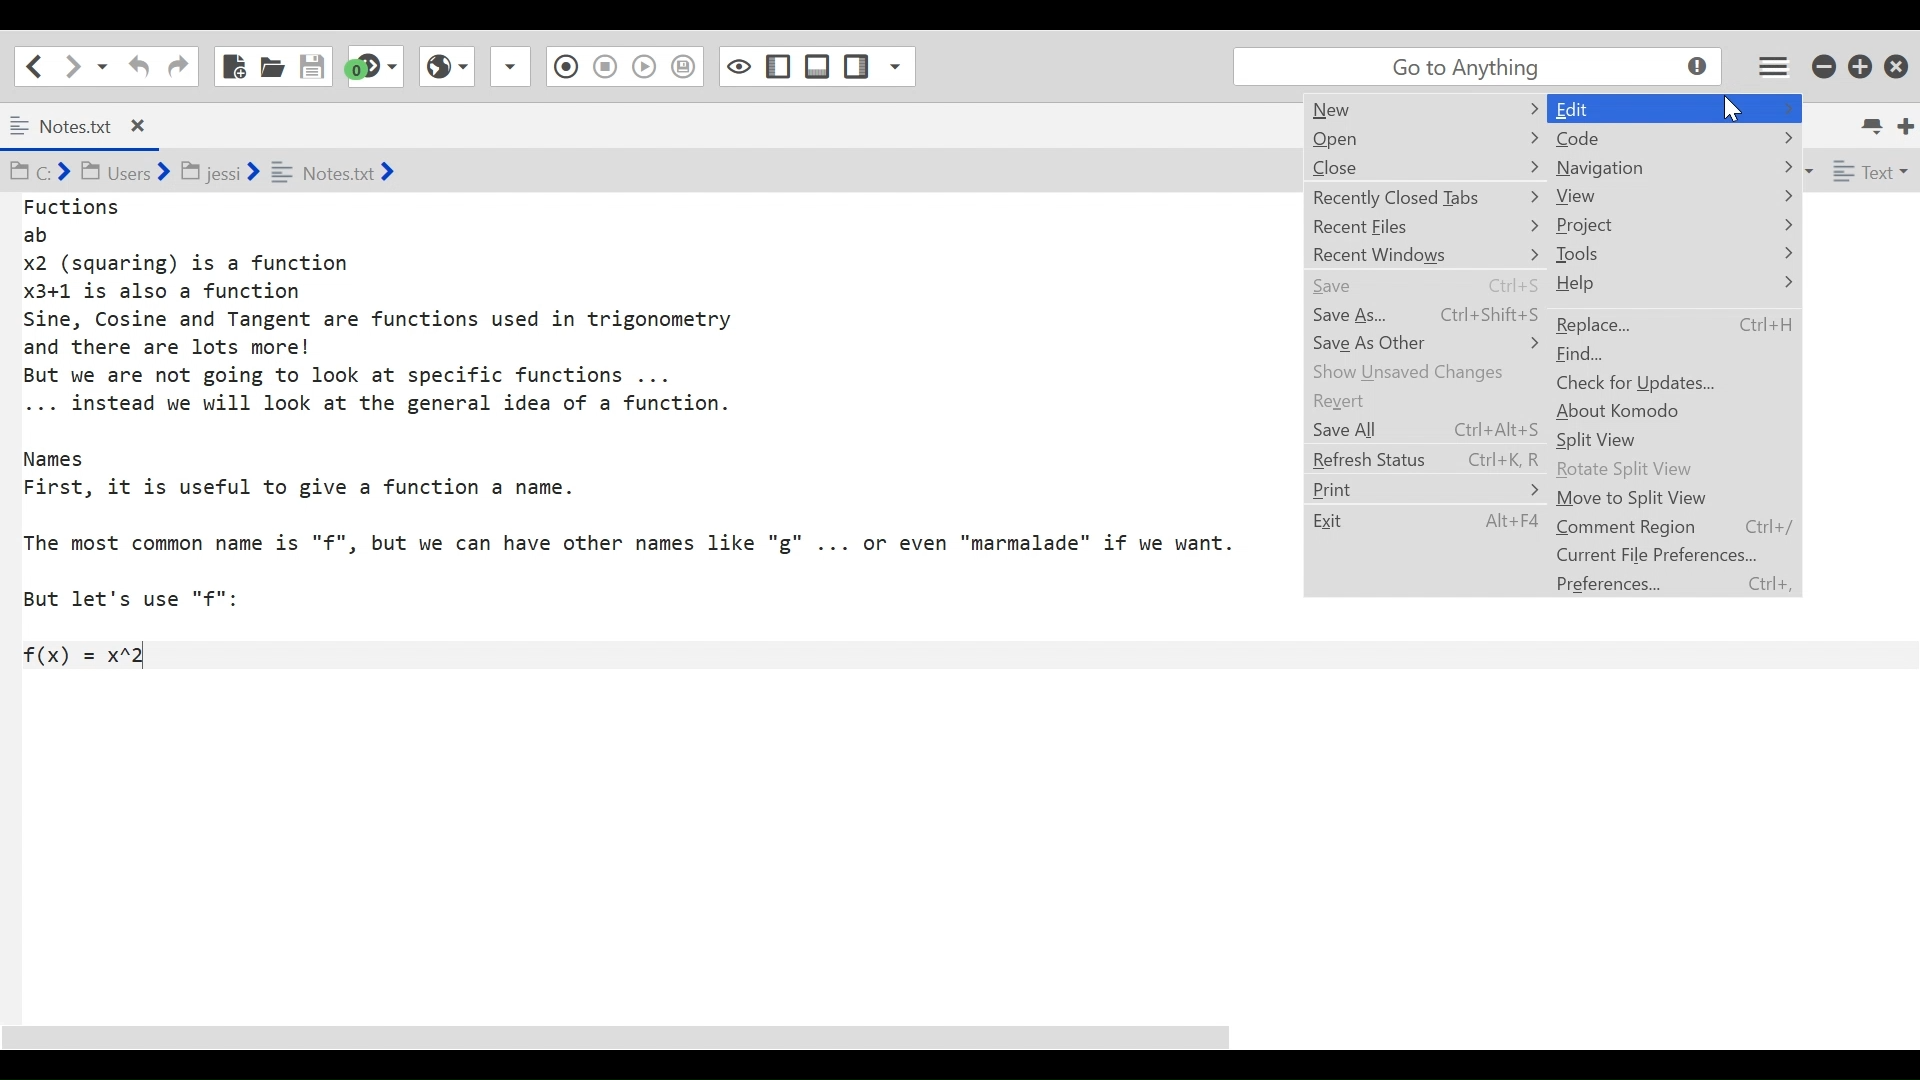 The width and height of the screenshot is (1920, 1080). I want to click on view, so click(1646, 199).